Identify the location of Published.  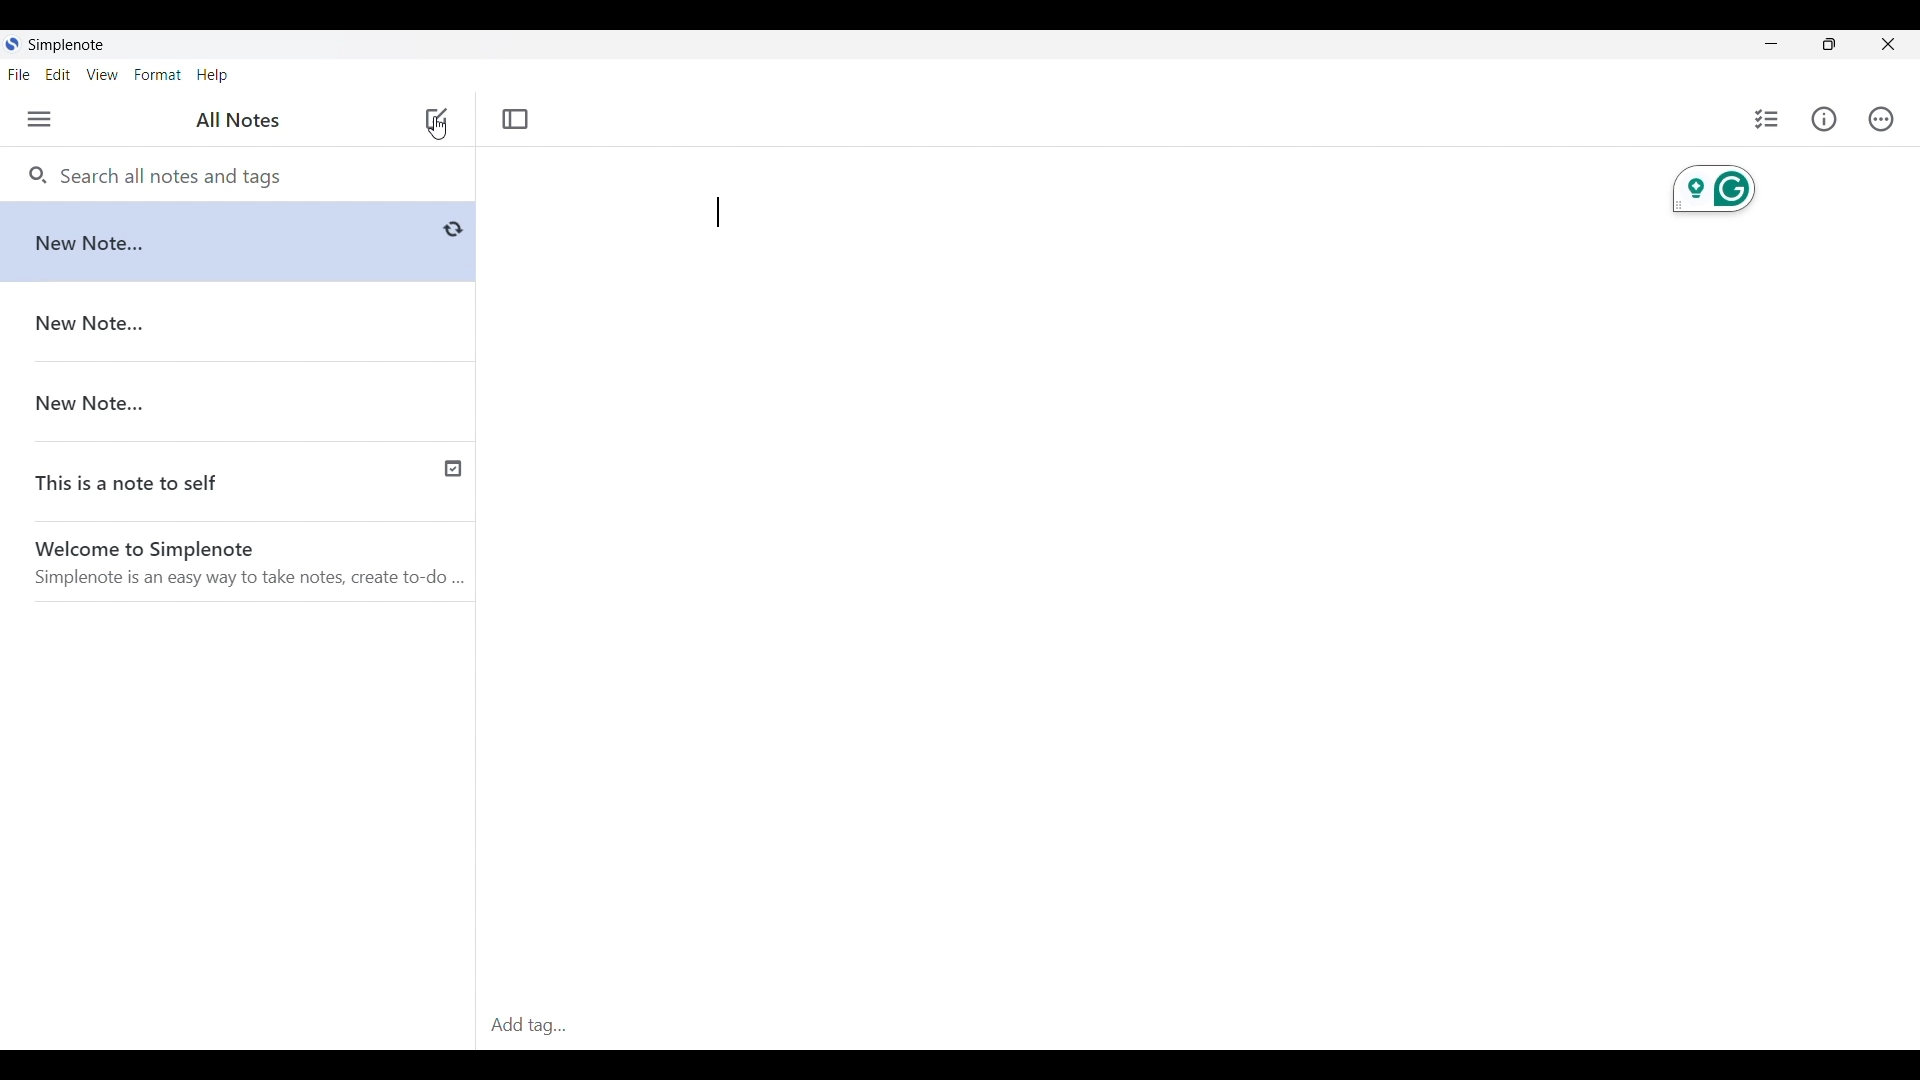
(456, 470).